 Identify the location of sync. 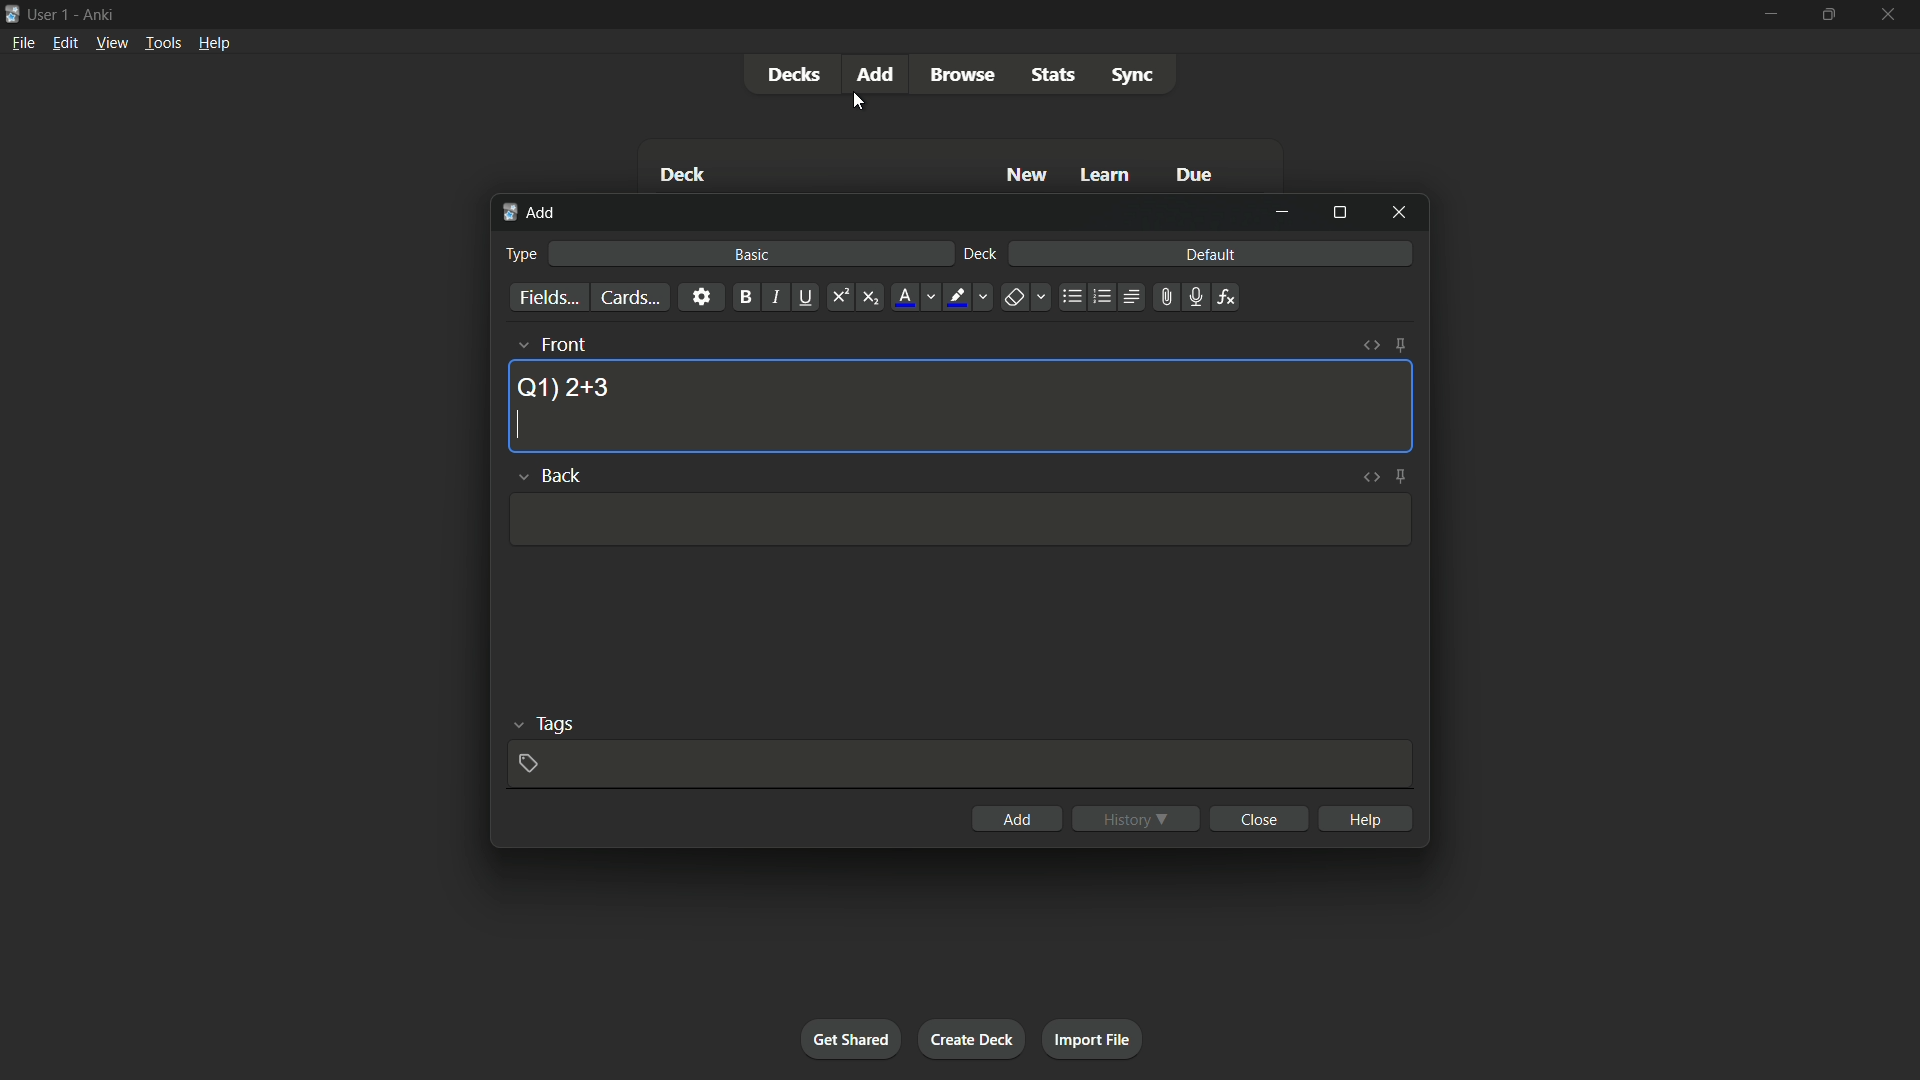
(1133, 76).